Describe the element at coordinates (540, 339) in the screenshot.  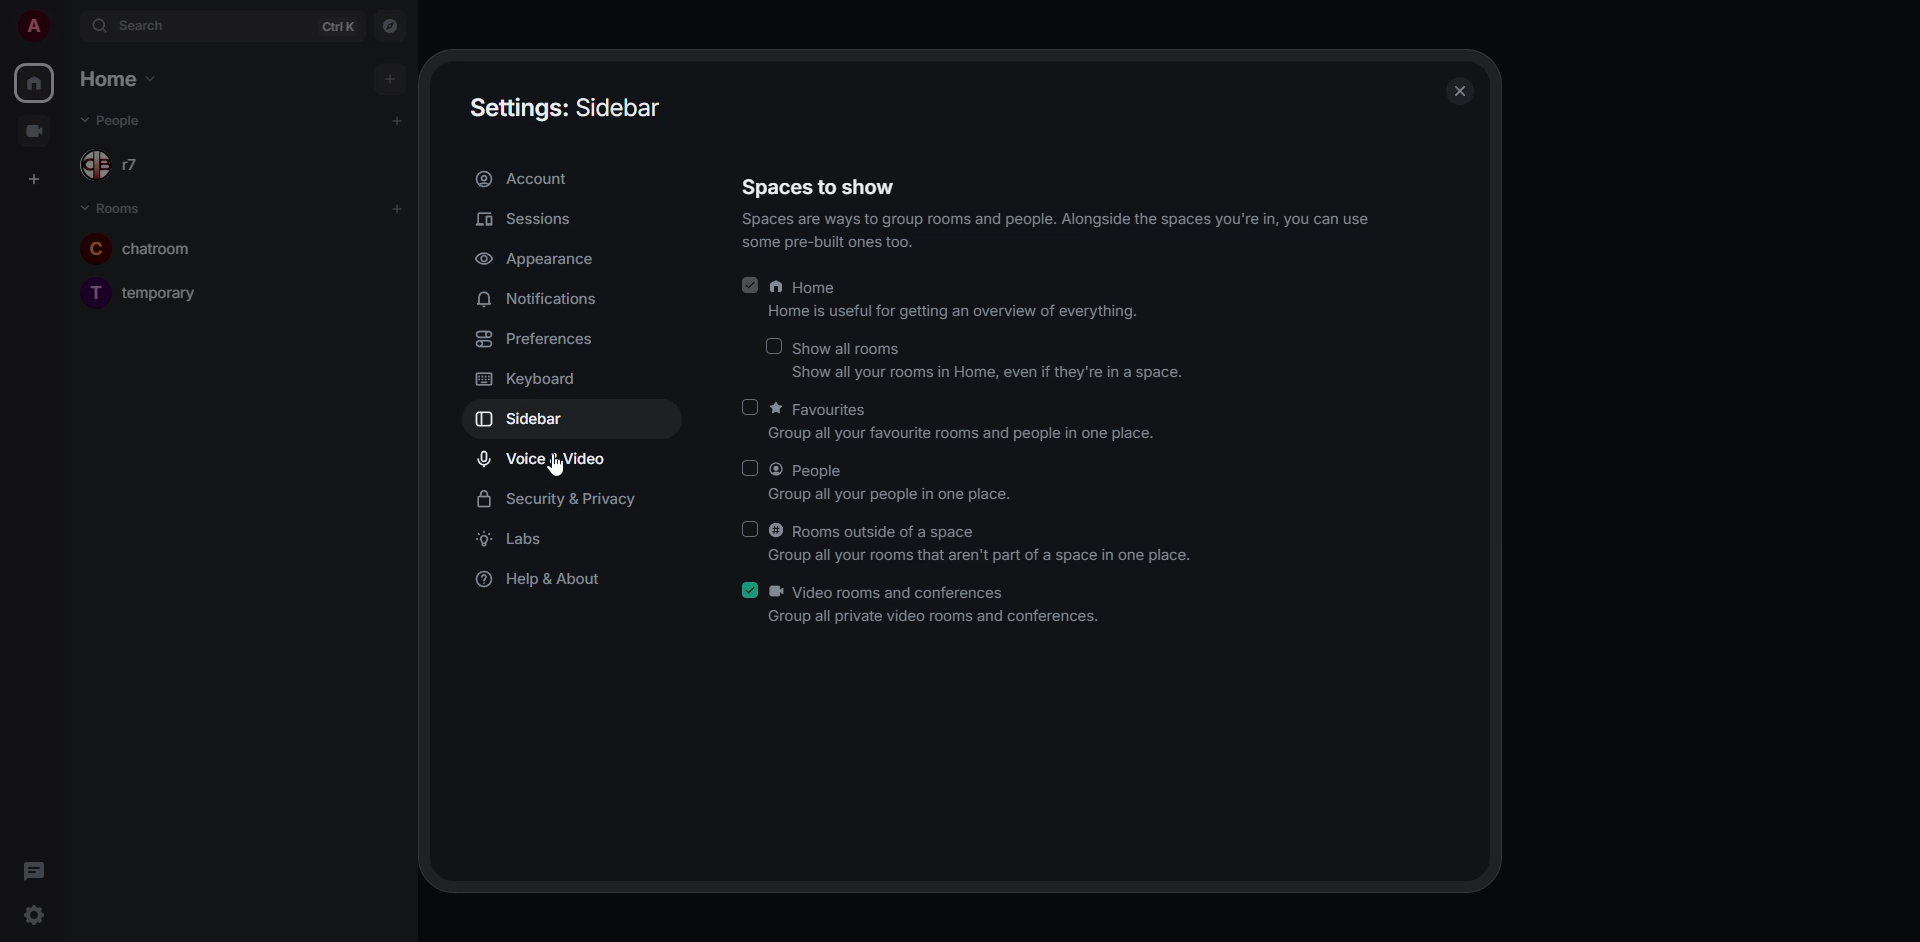
I see `preferences` at that location.